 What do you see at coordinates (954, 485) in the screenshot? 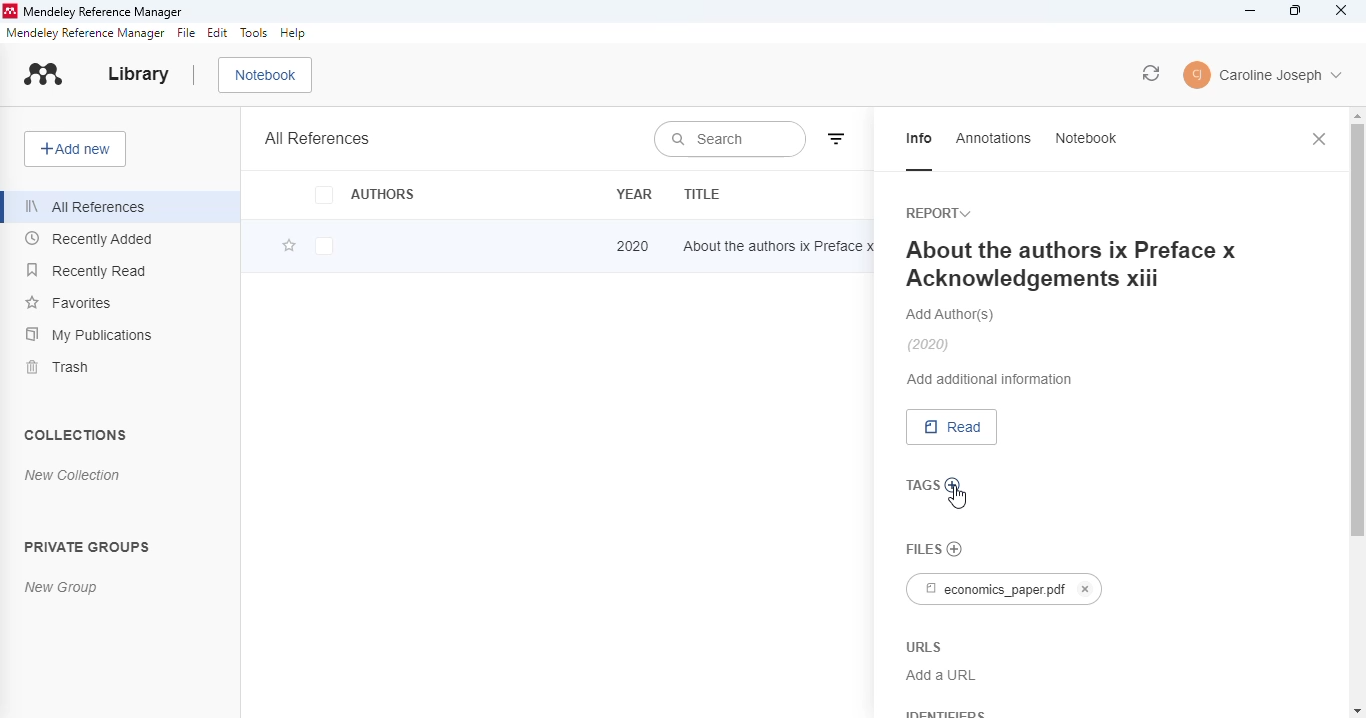
I see `add` at bounding box center [954, 485].